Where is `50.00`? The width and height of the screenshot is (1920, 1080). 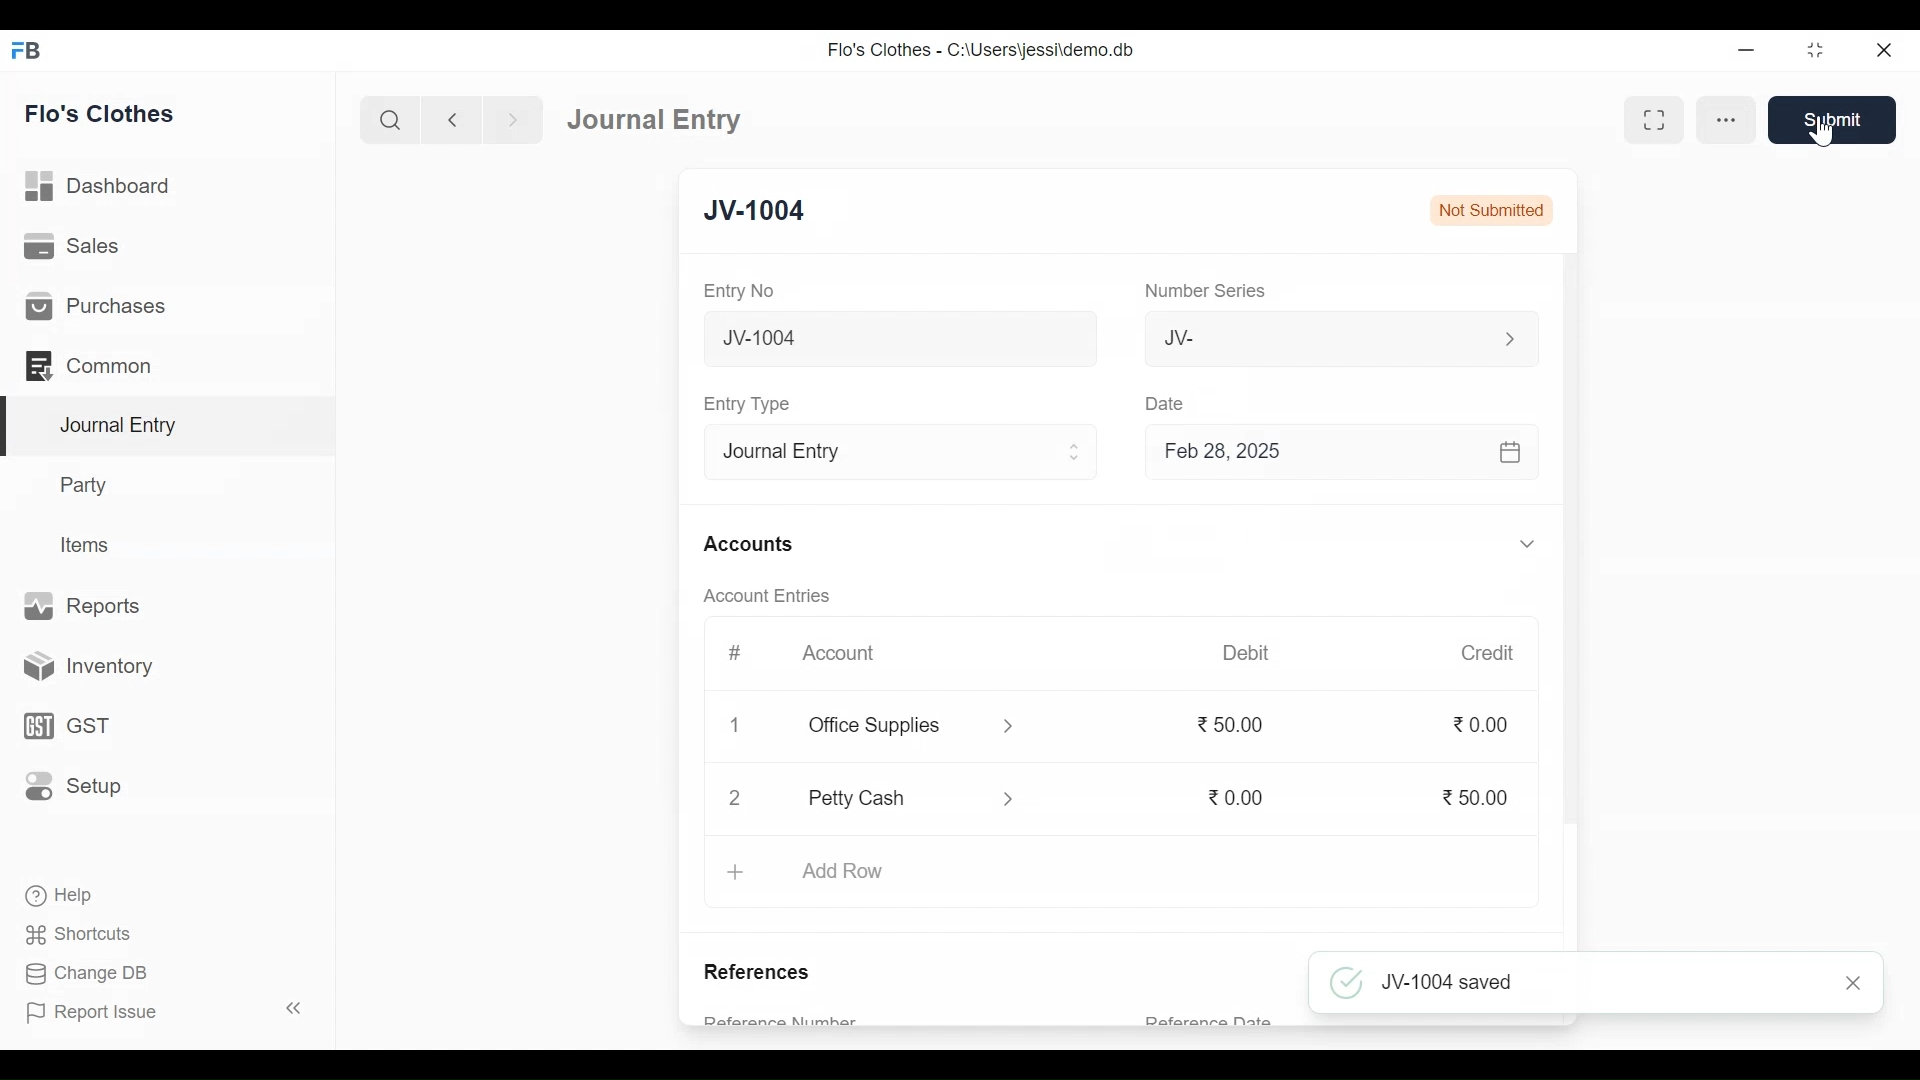
50.00 is located at coordinates (1238, 724).